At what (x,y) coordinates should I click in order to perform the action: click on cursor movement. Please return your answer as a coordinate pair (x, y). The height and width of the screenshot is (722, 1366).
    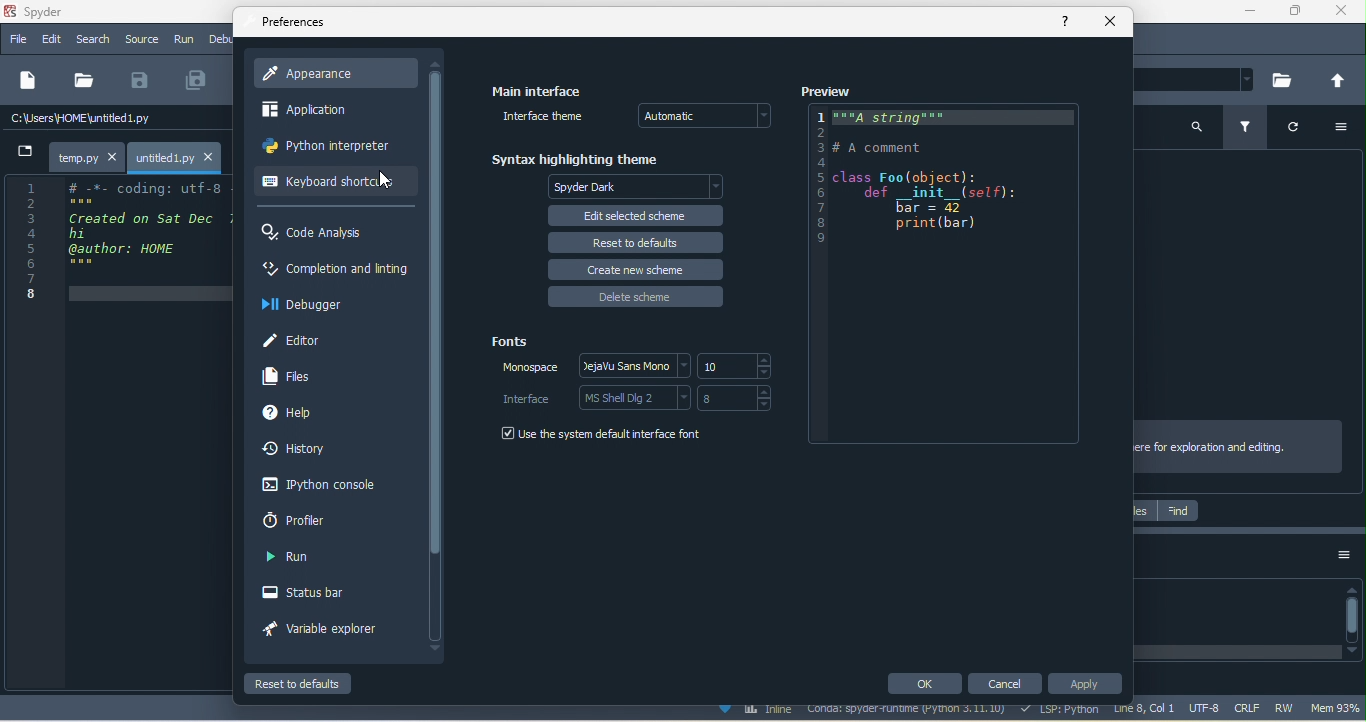
    Looking at the image, I should click on (386, 180).